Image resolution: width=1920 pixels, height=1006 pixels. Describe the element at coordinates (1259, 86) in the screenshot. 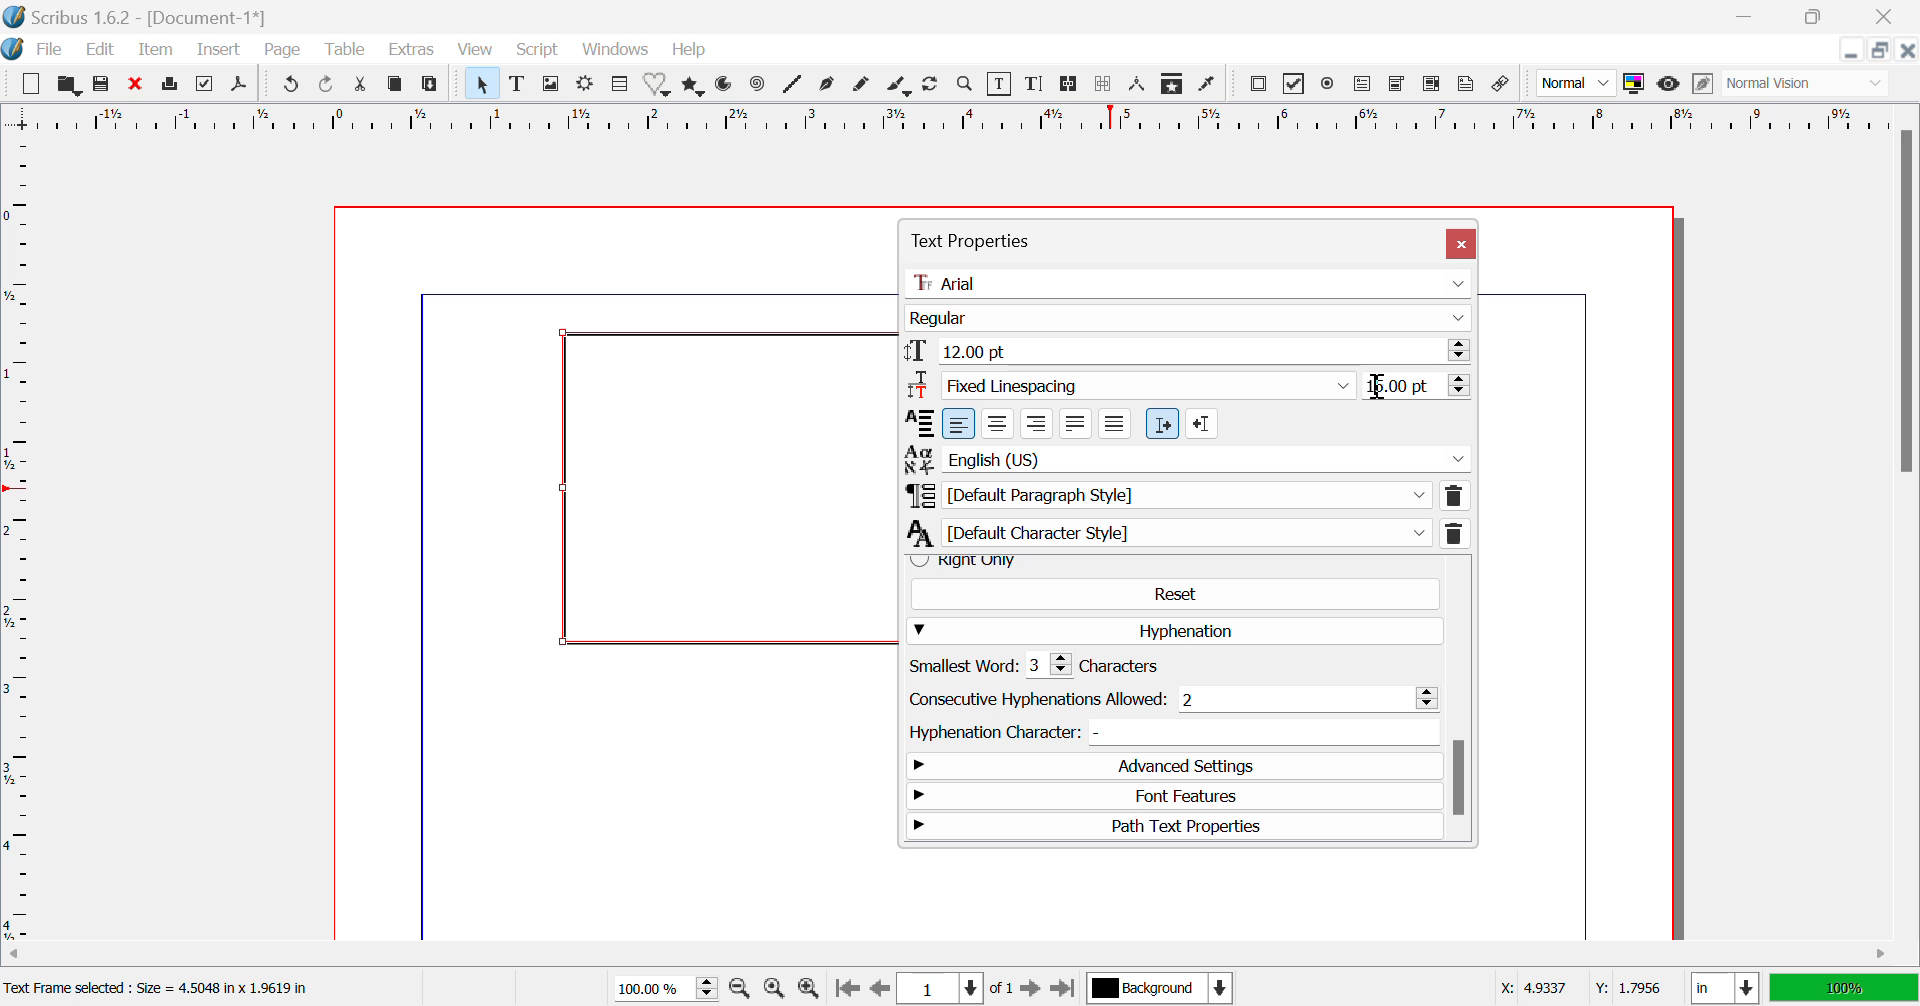

I see `Pdf Push button` at that location.